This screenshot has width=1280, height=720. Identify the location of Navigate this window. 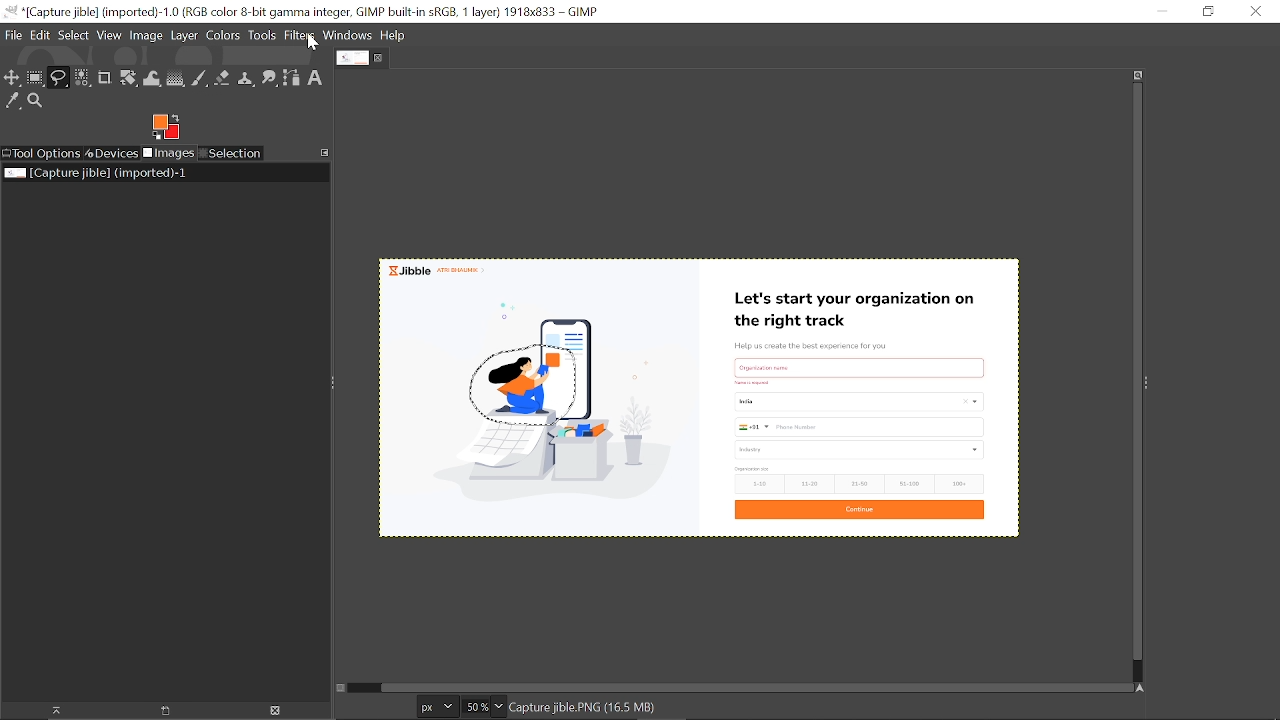
(1144, 689).